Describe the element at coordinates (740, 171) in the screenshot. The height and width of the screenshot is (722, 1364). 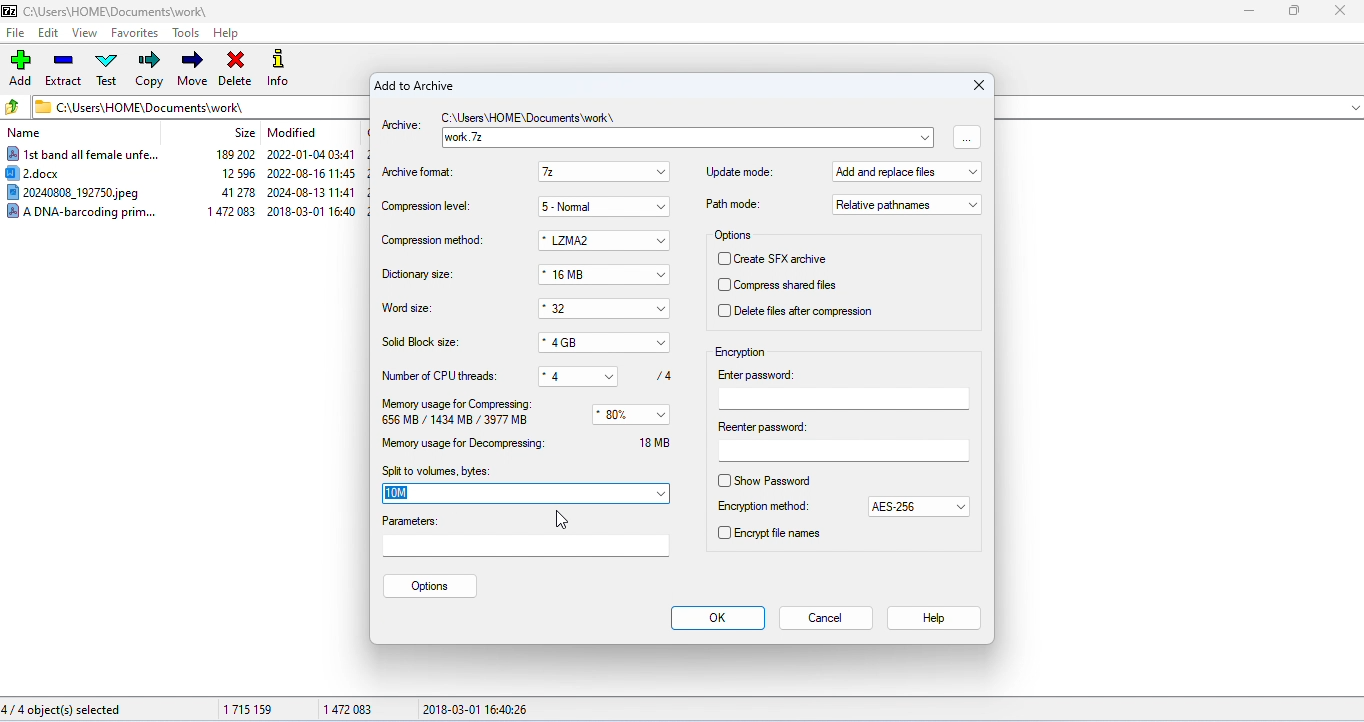
I see `update mode` at that location.